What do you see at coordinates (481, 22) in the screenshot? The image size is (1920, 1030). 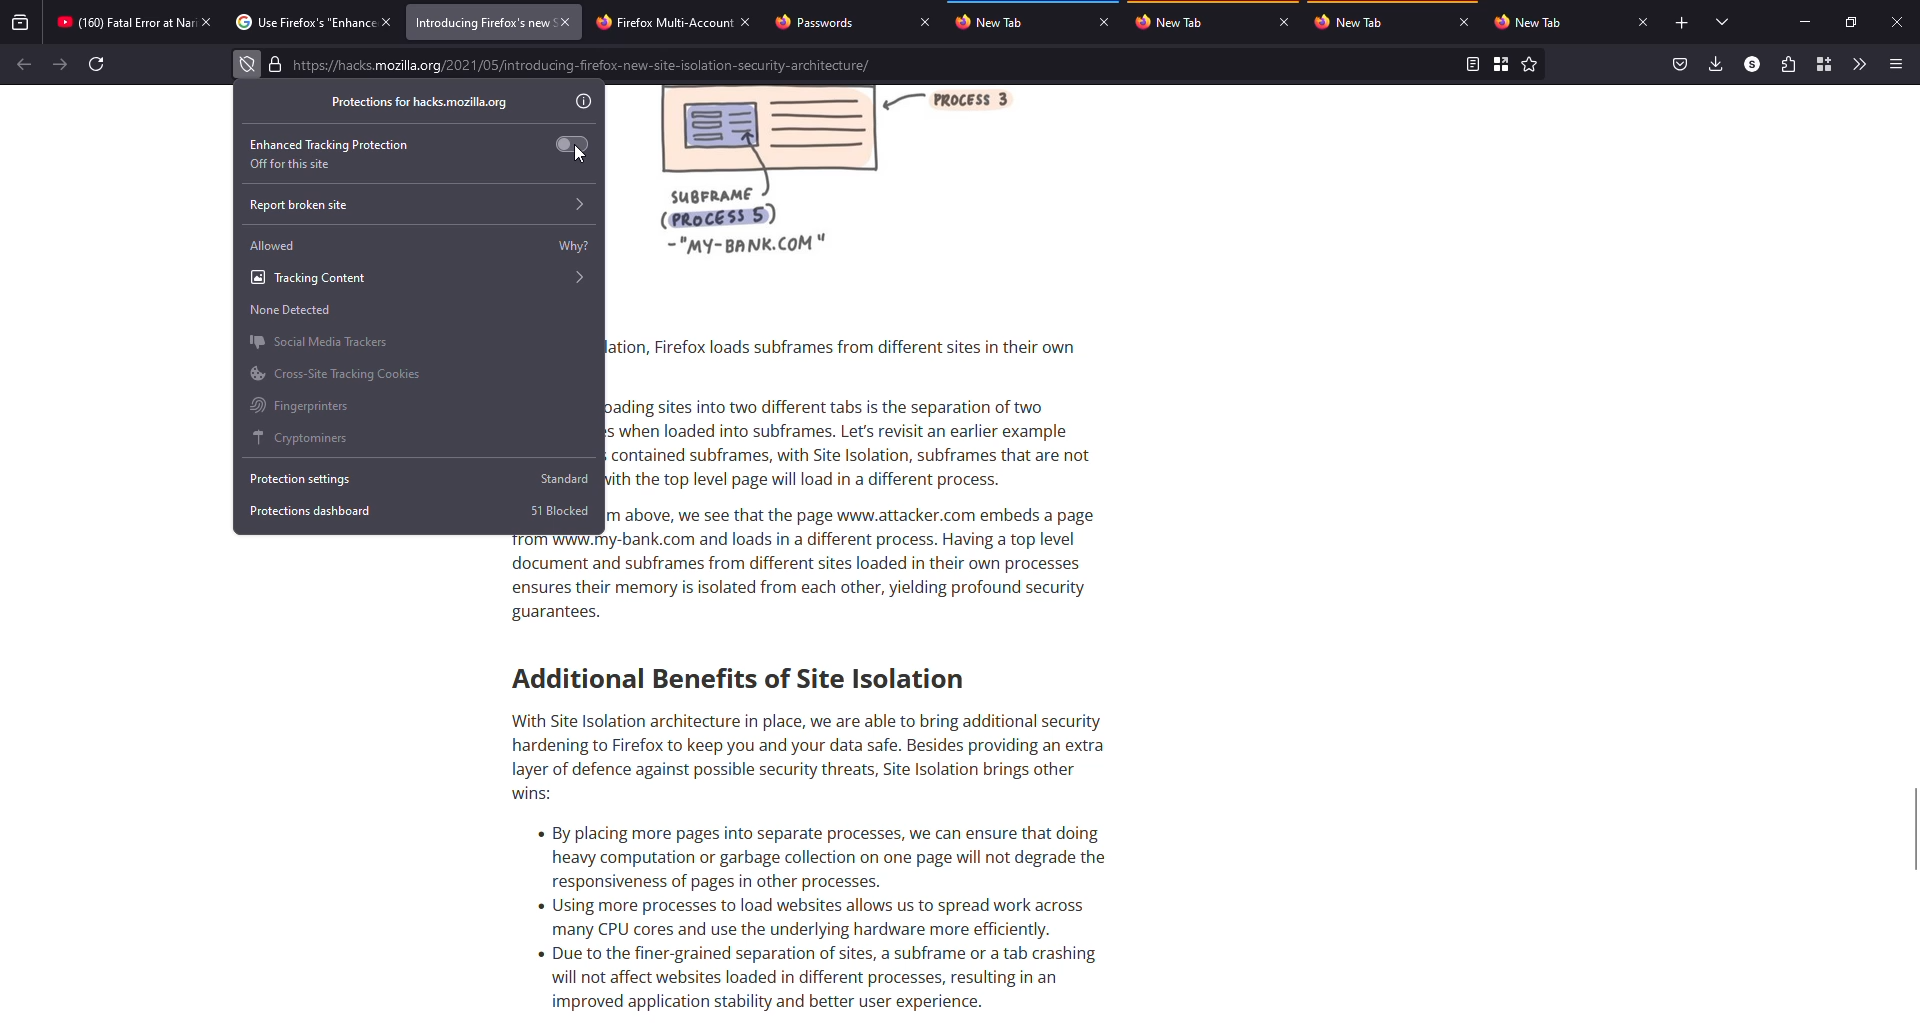 I see `tab` at bounding box center [481, 22].